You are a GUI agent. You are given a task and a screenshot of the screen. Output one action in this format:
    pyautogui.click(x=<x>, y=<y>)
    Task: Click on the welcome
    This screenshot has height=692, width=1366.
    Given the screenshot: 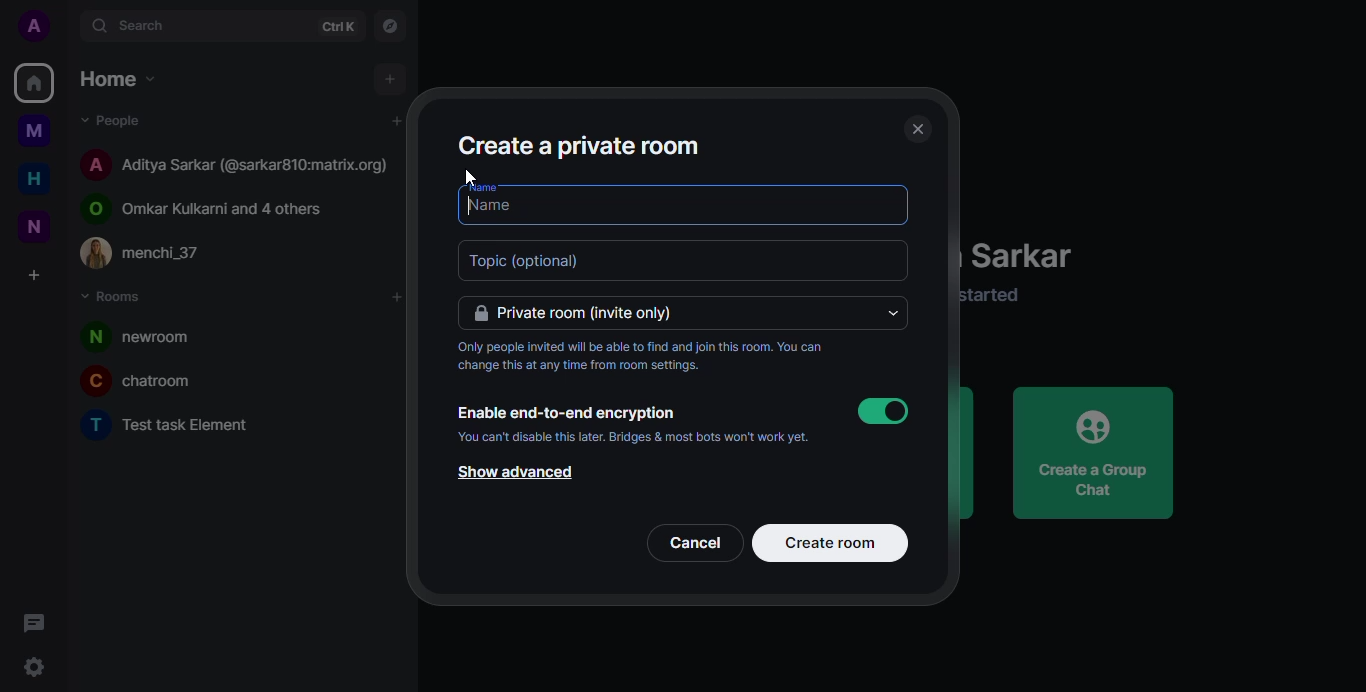 What is the action you would take?
    pyautogui.click(x=1034, y=258)
    